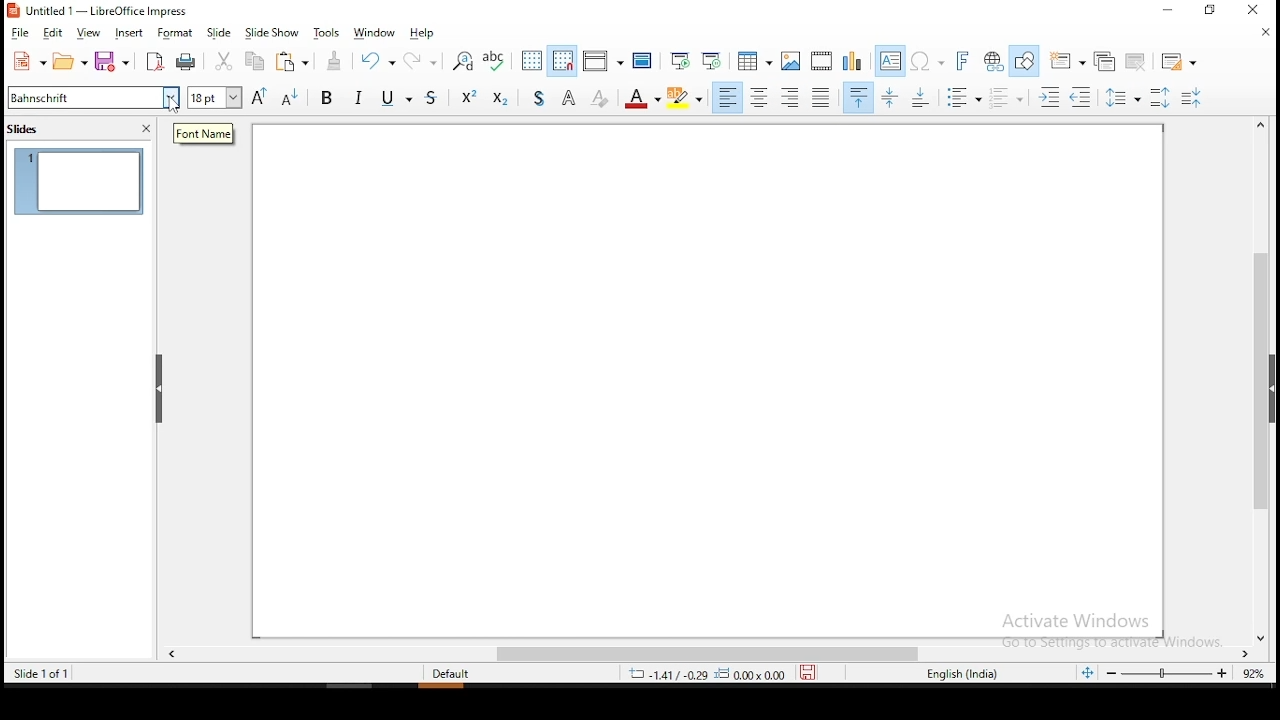 The width and height of the screenshot is (1280, 720). I want to click on 19.59/-0.26, so click(661, 674).